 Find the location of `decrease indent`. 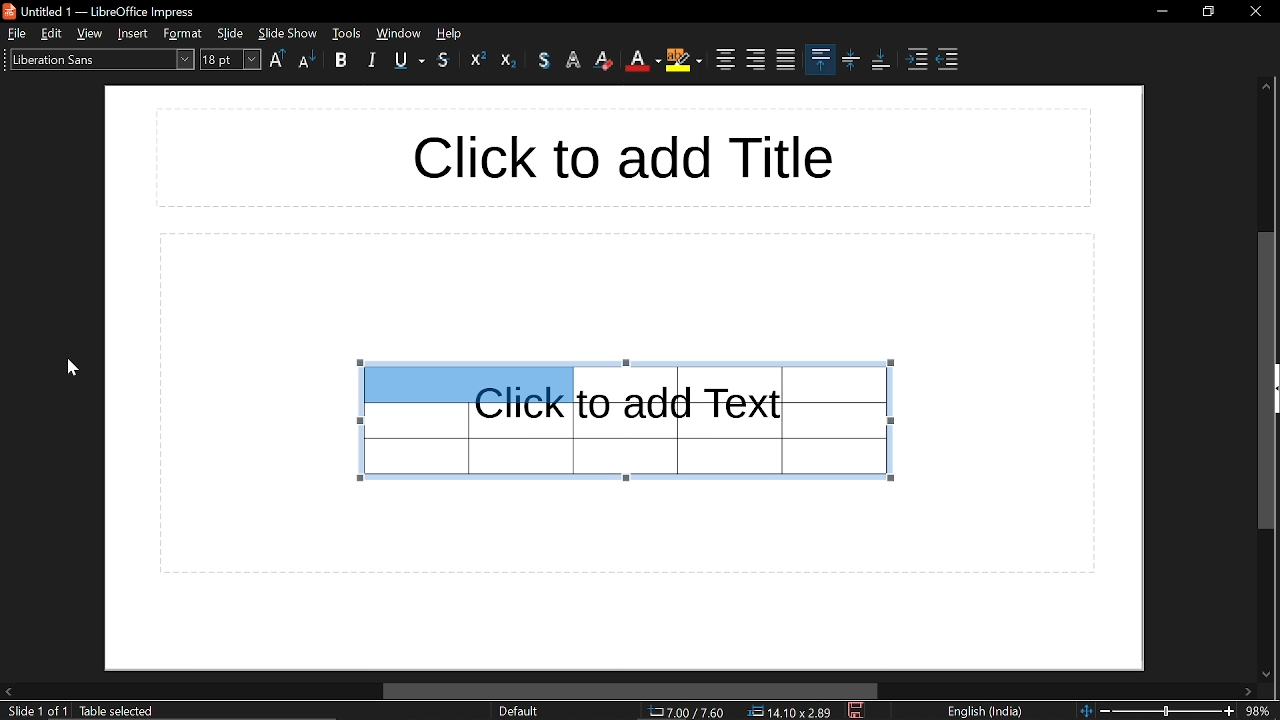

decrease indent is located at coordinates (946, 61).